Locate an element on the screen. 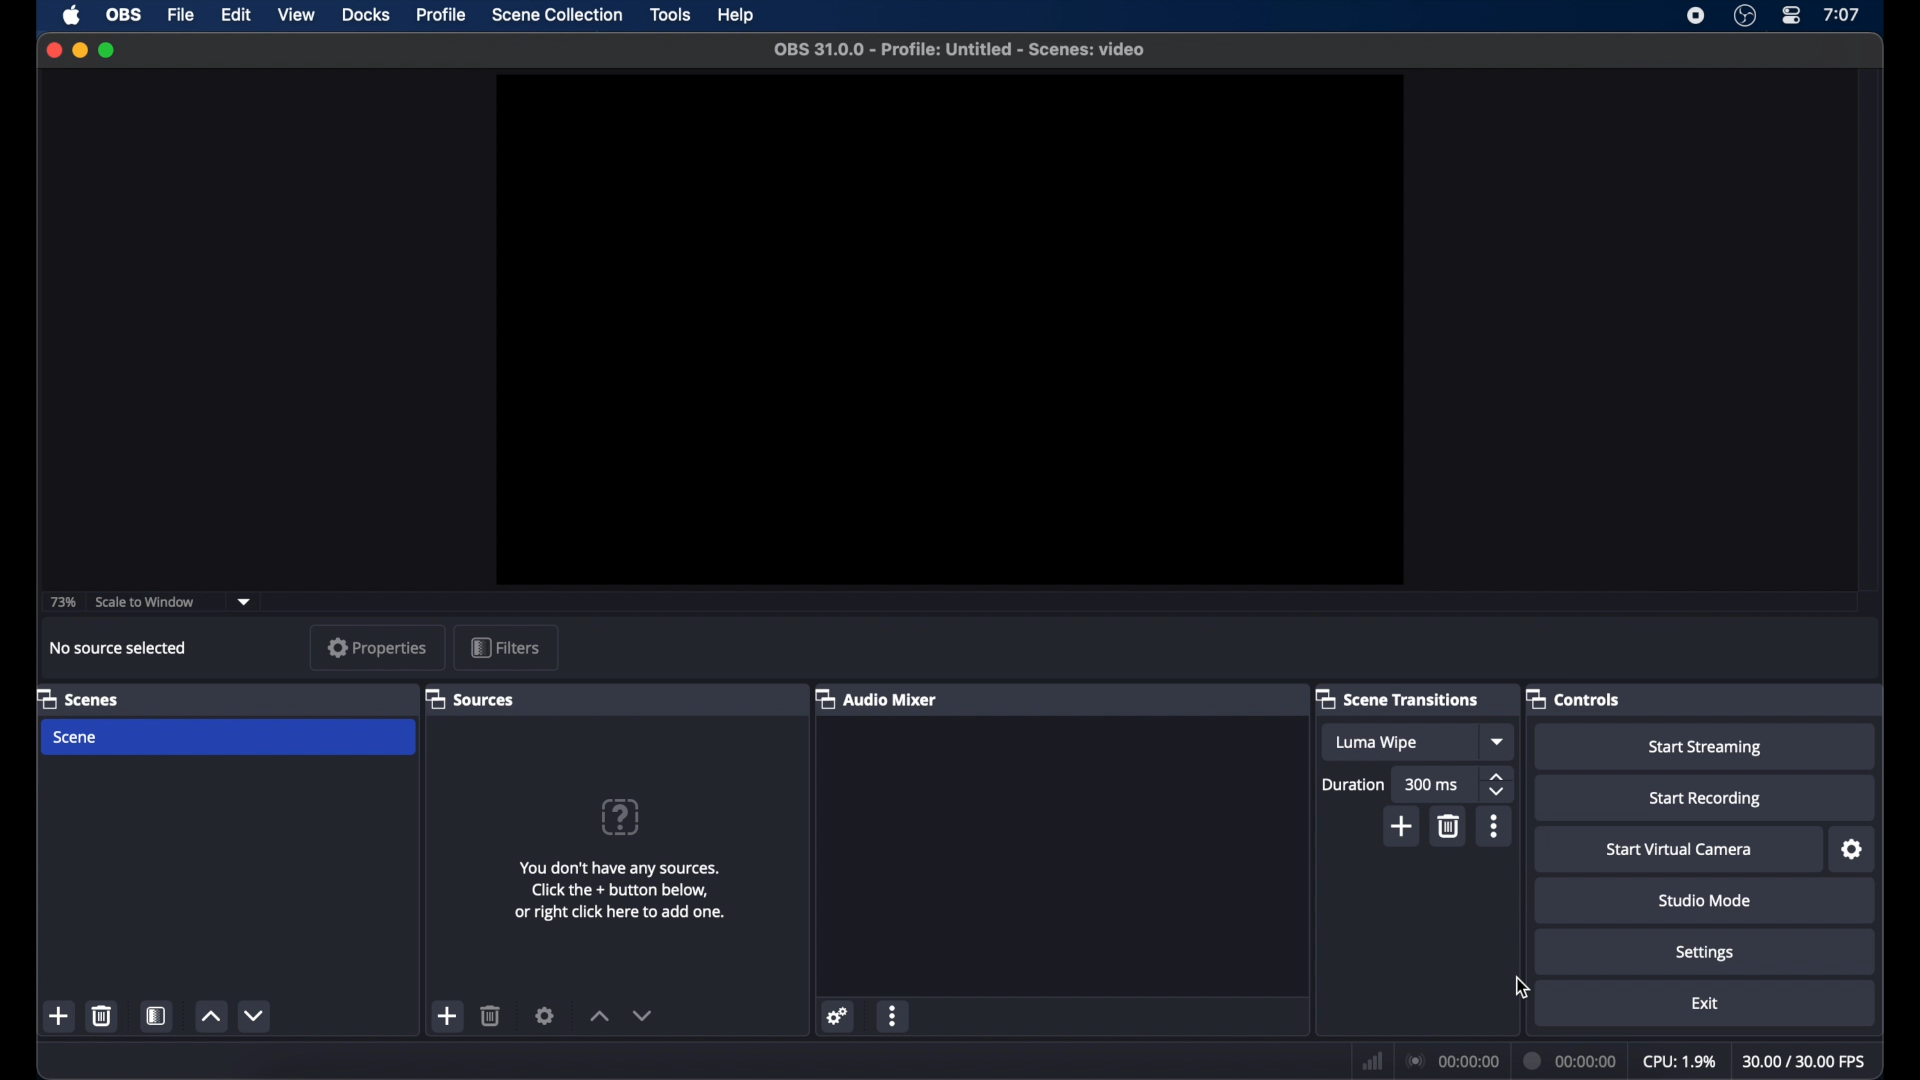 This screenshot has width=1920, height=1080. minimize is located at coordinates (79, 50).